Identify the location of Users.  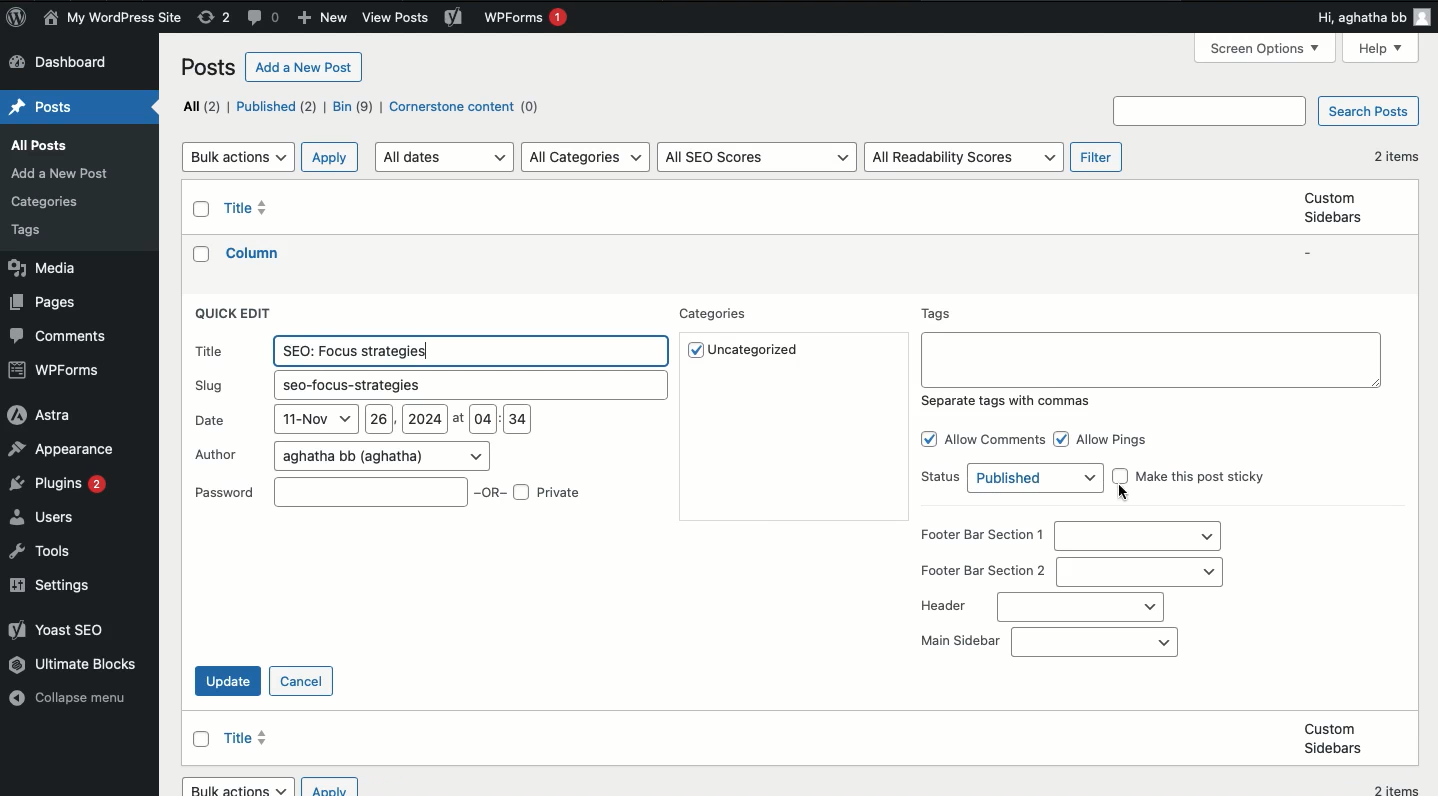
(47, 517).